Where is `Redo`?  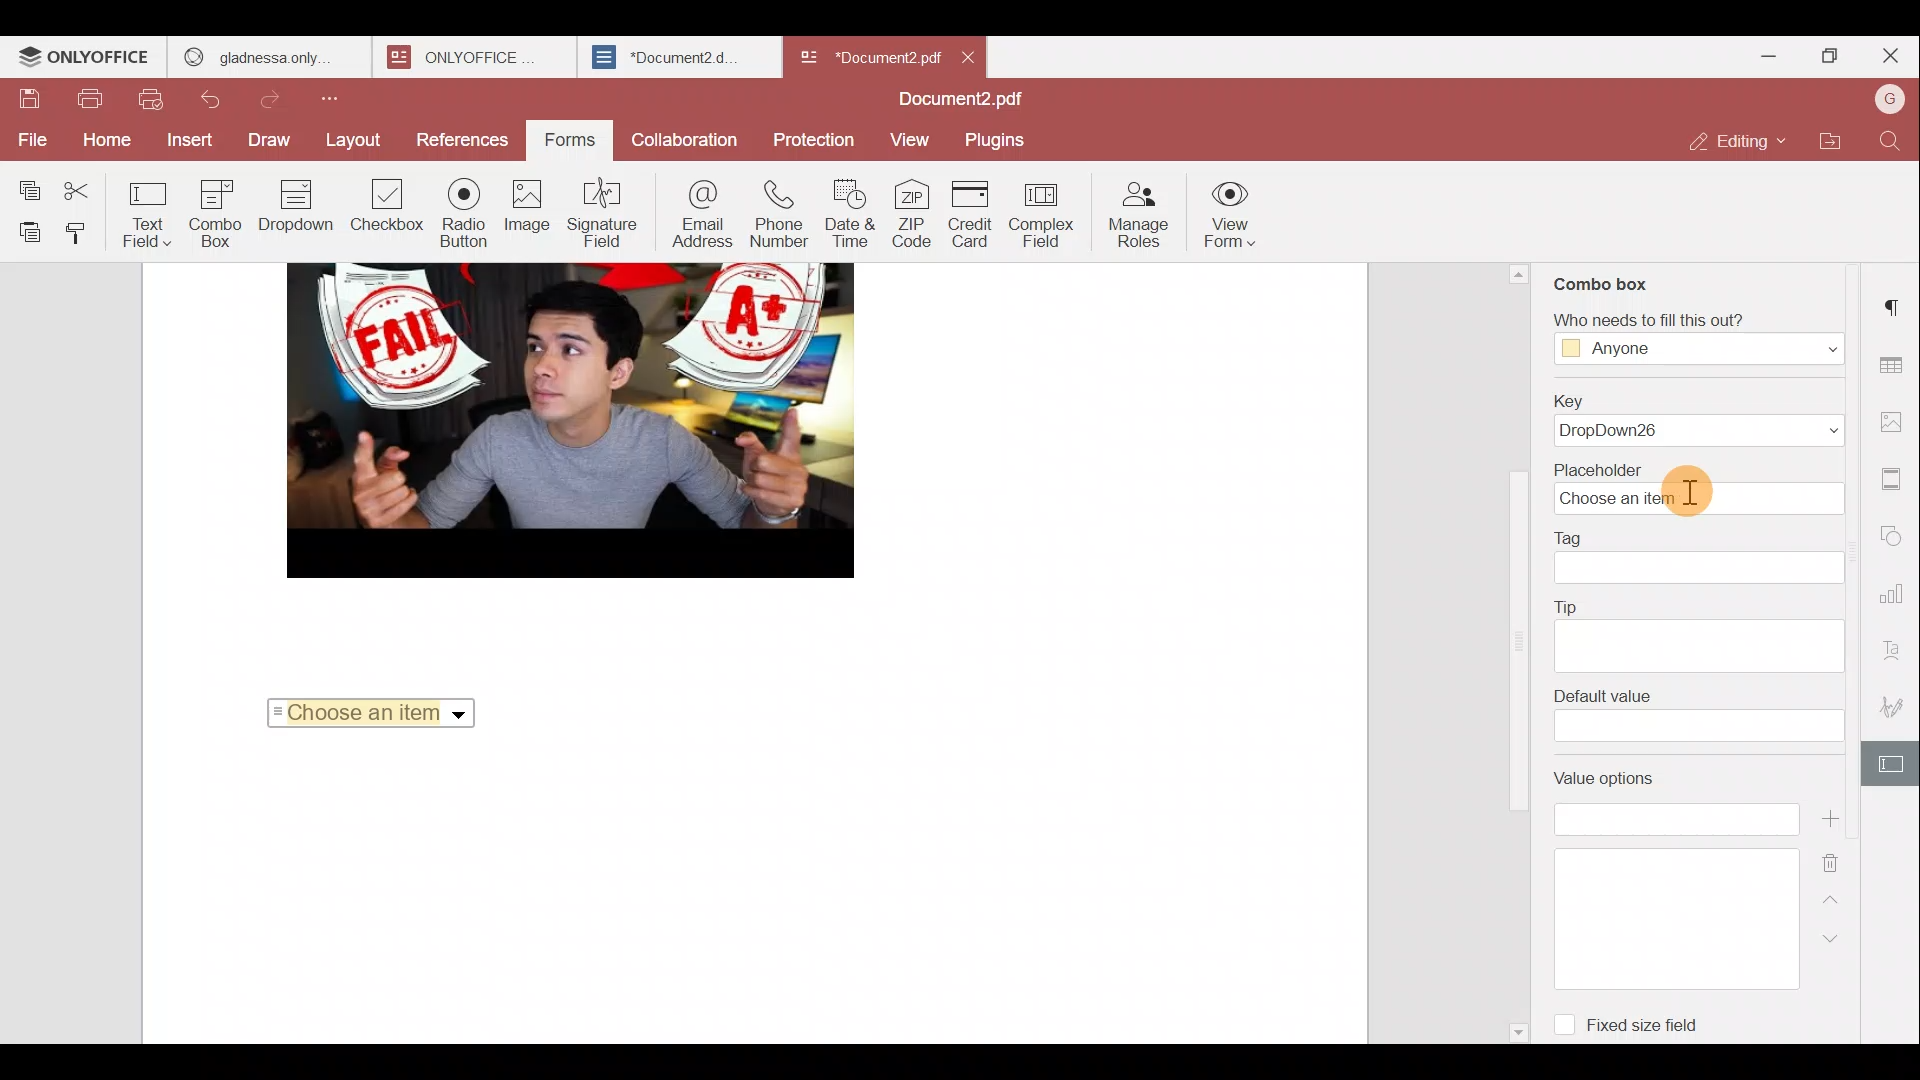 Redo is located at coordinates (280, 100).